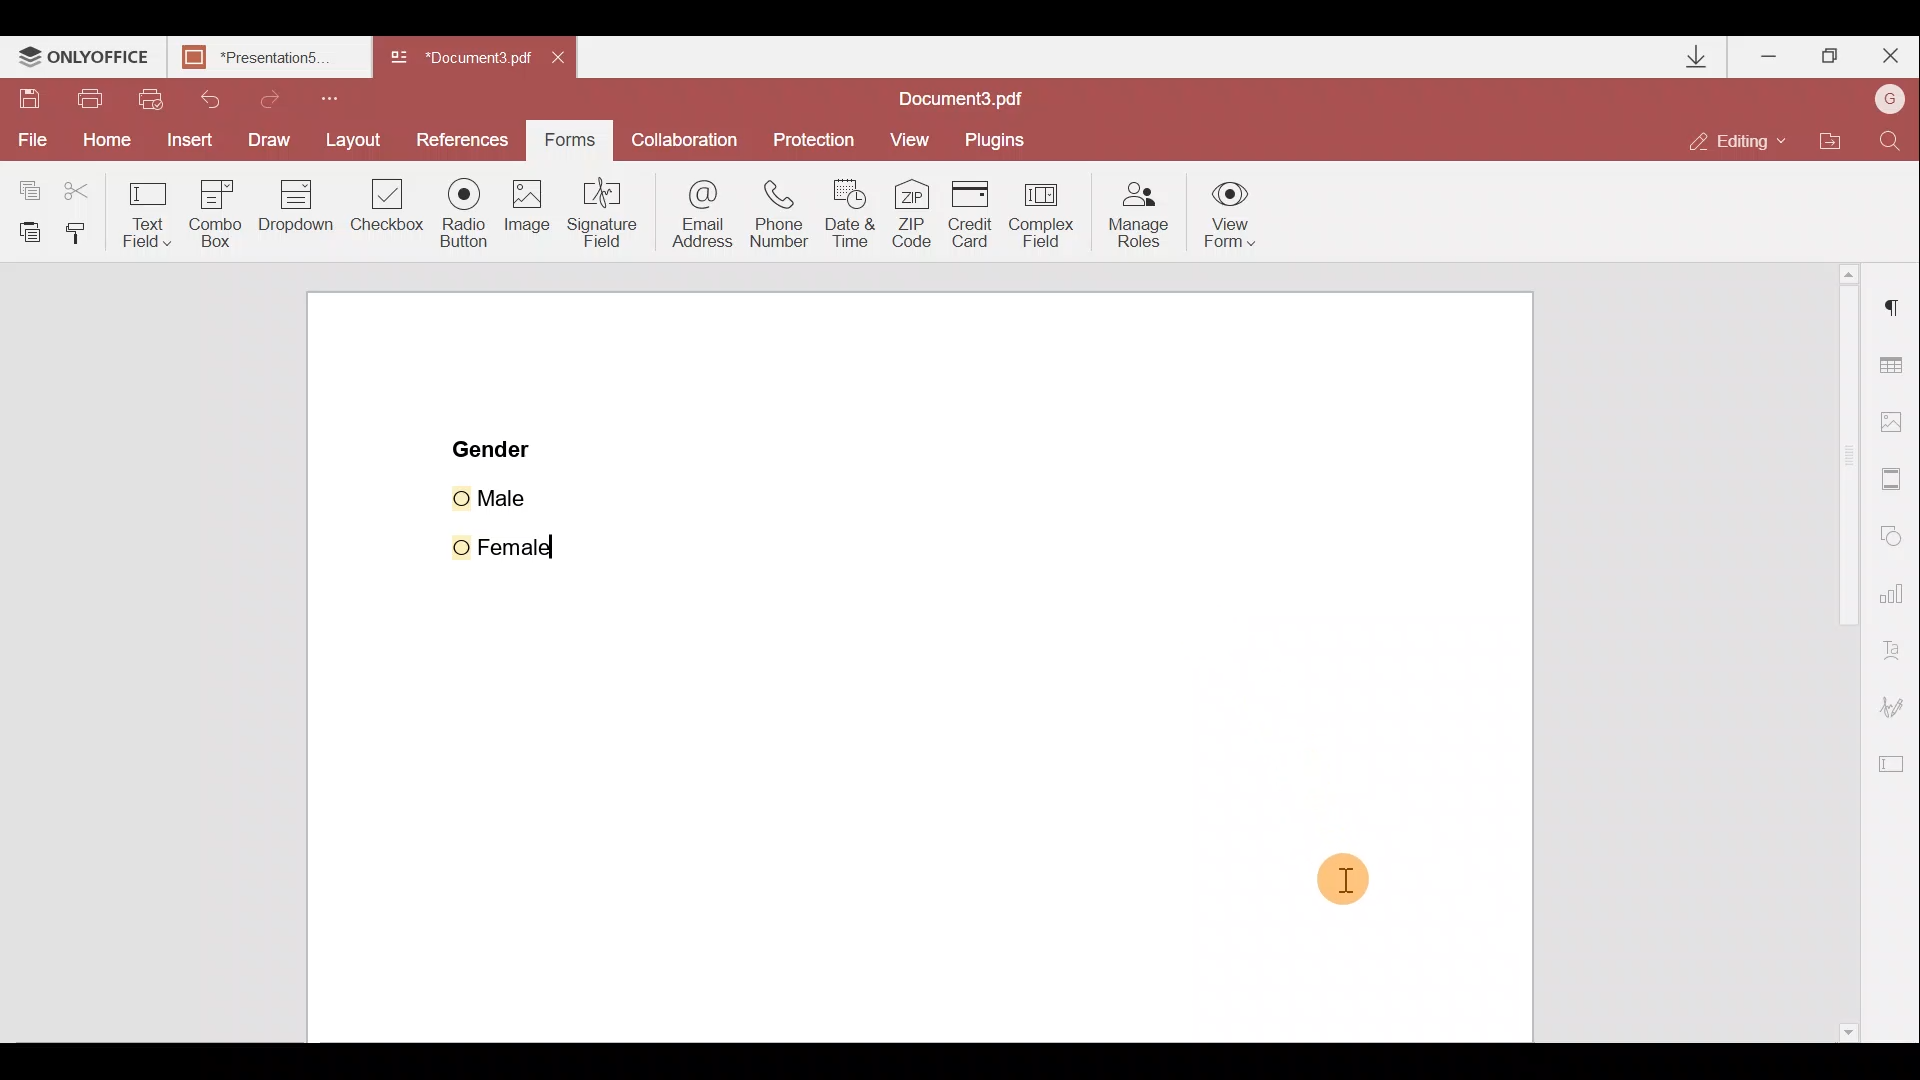 This screenshot has height=1080, width=1920. I want to click on Image settings, so click(1901, 423).